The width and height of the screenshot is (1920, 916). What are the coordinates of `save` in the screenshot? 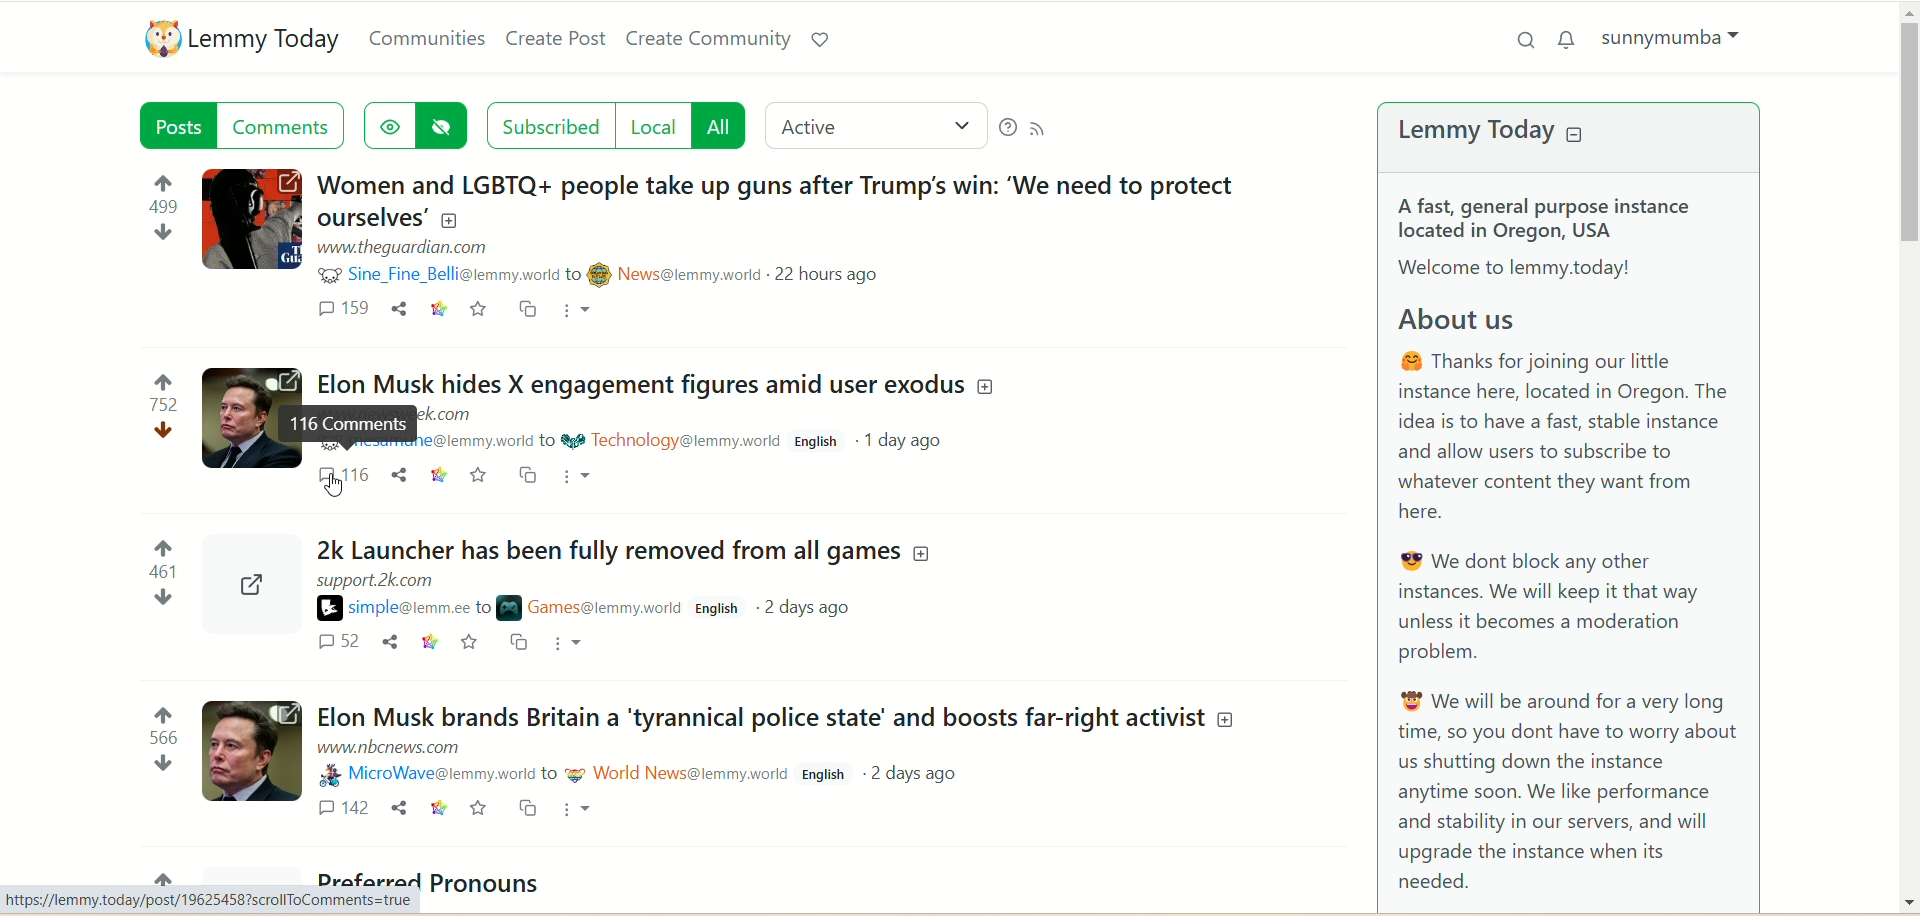 It's located at (480, 807).